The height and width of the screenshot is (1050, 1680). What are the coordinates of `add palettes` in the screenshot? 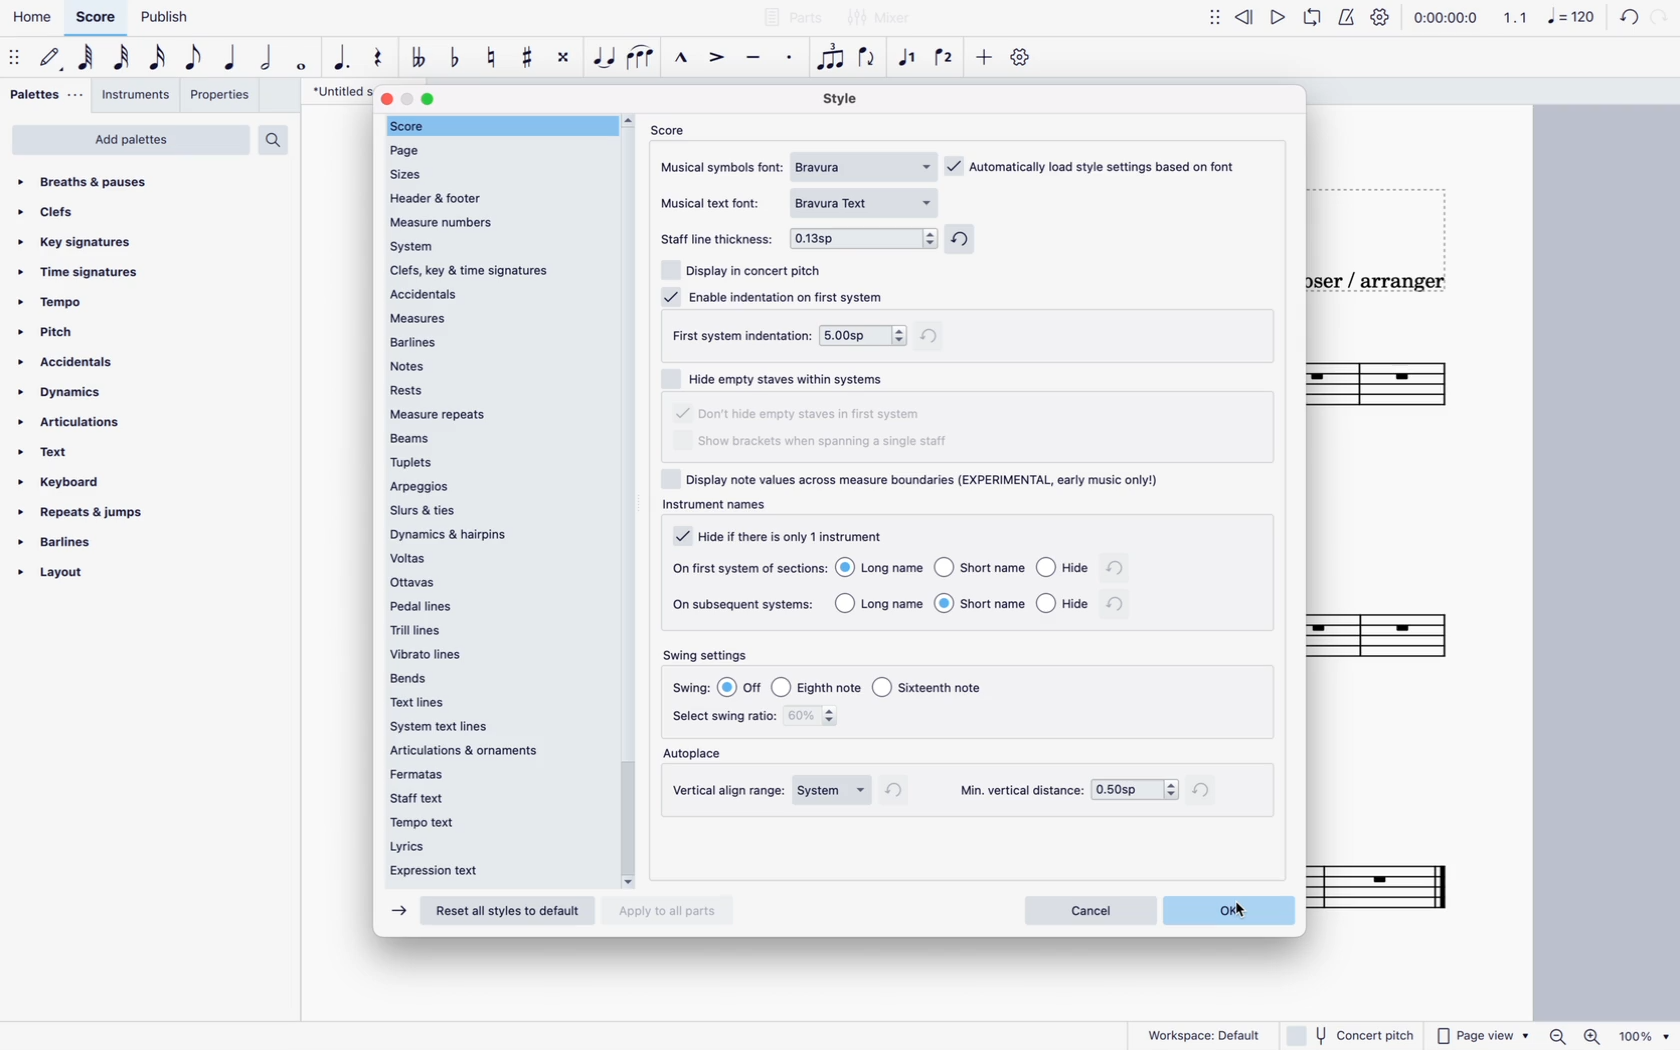 It's located at (130, 142).